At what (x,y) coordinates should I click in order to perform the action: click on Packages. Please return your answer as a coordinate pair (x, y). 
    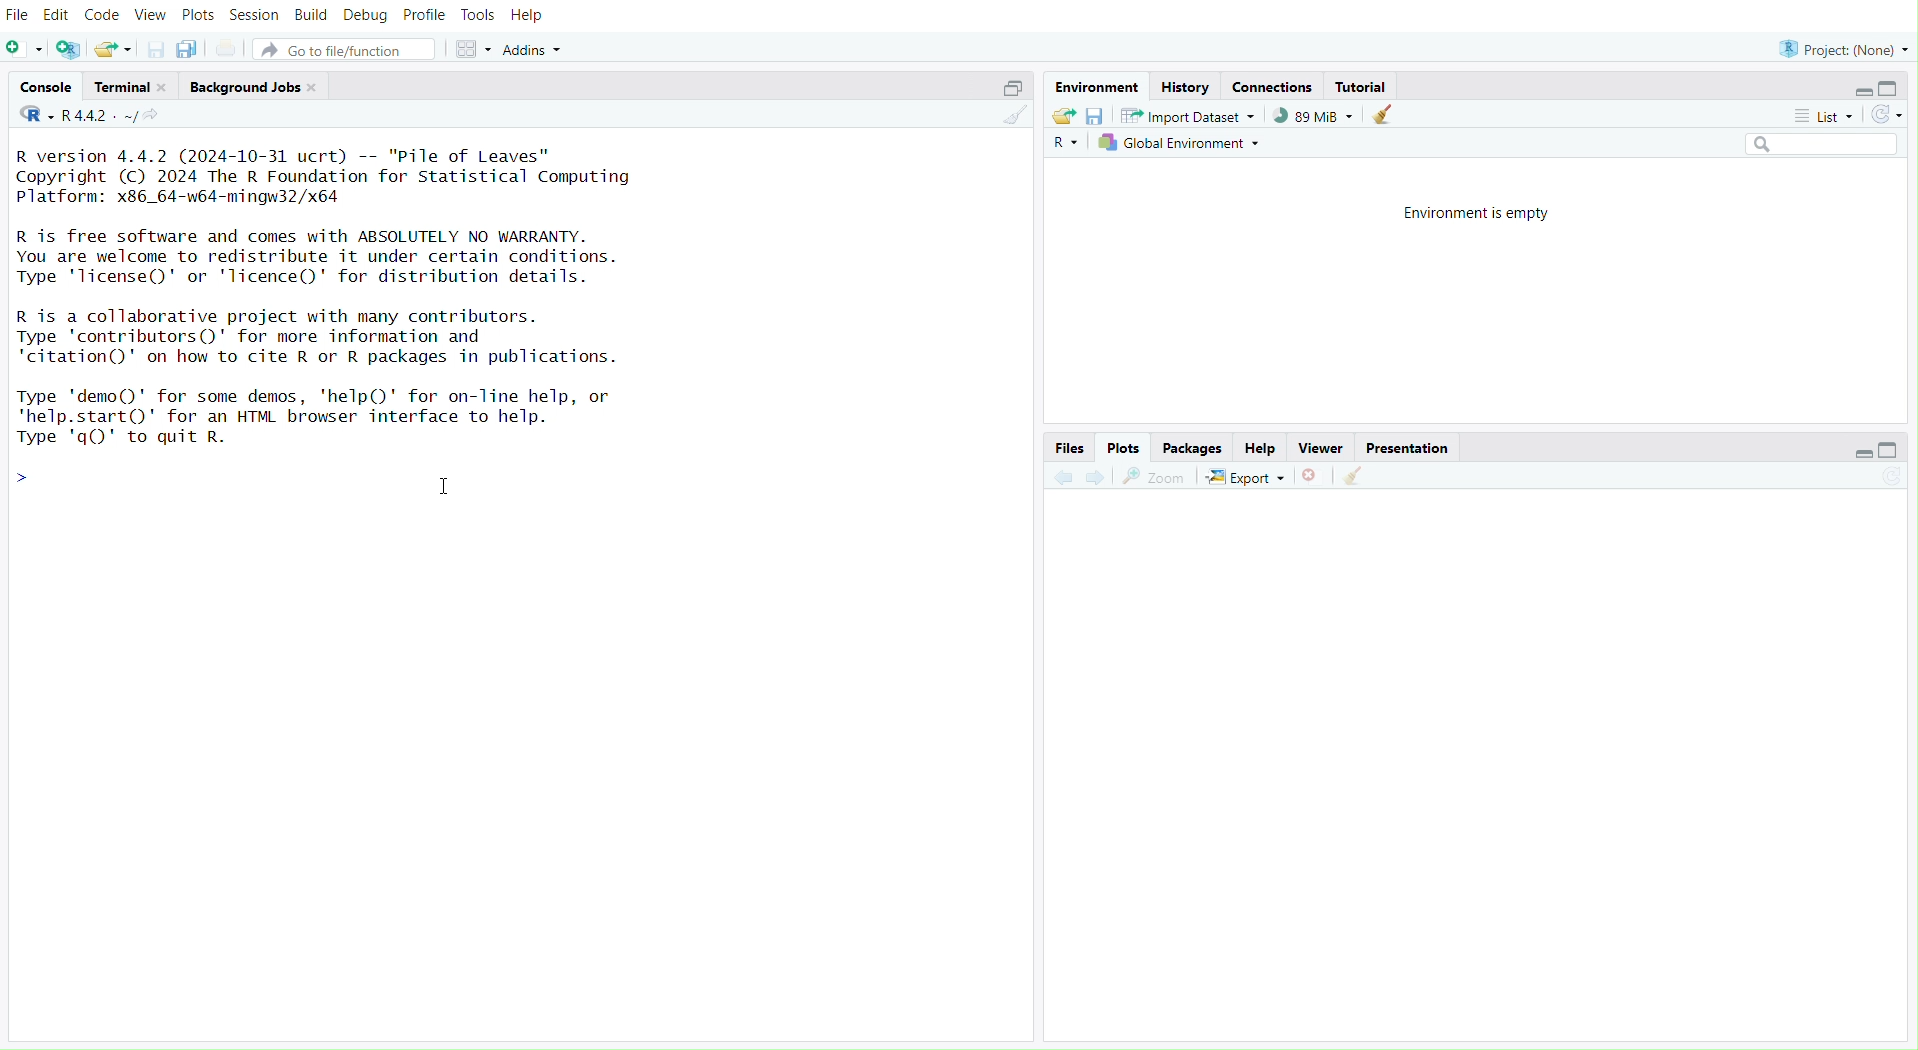
    Looking at the image, I should click on (1192, 447).